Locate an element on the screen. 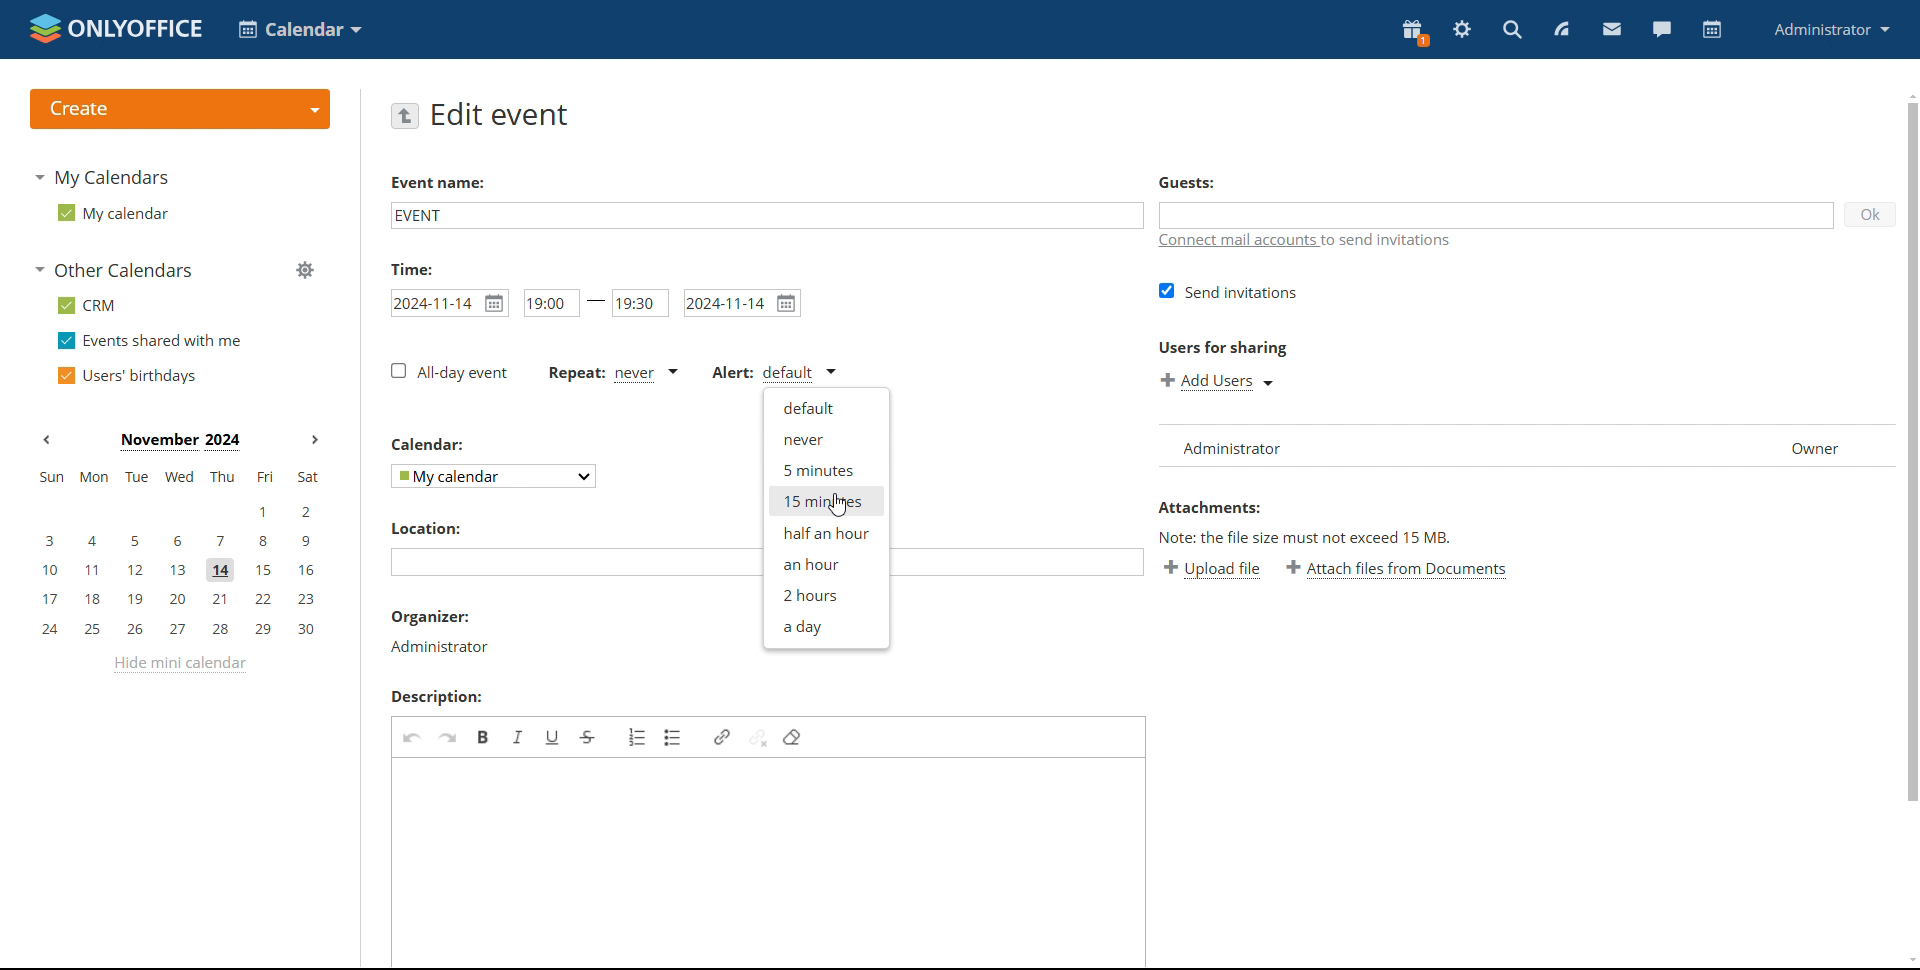 The width and height of the screenshot is (1920, 970). organizer: is located at coordinates (432, 617).